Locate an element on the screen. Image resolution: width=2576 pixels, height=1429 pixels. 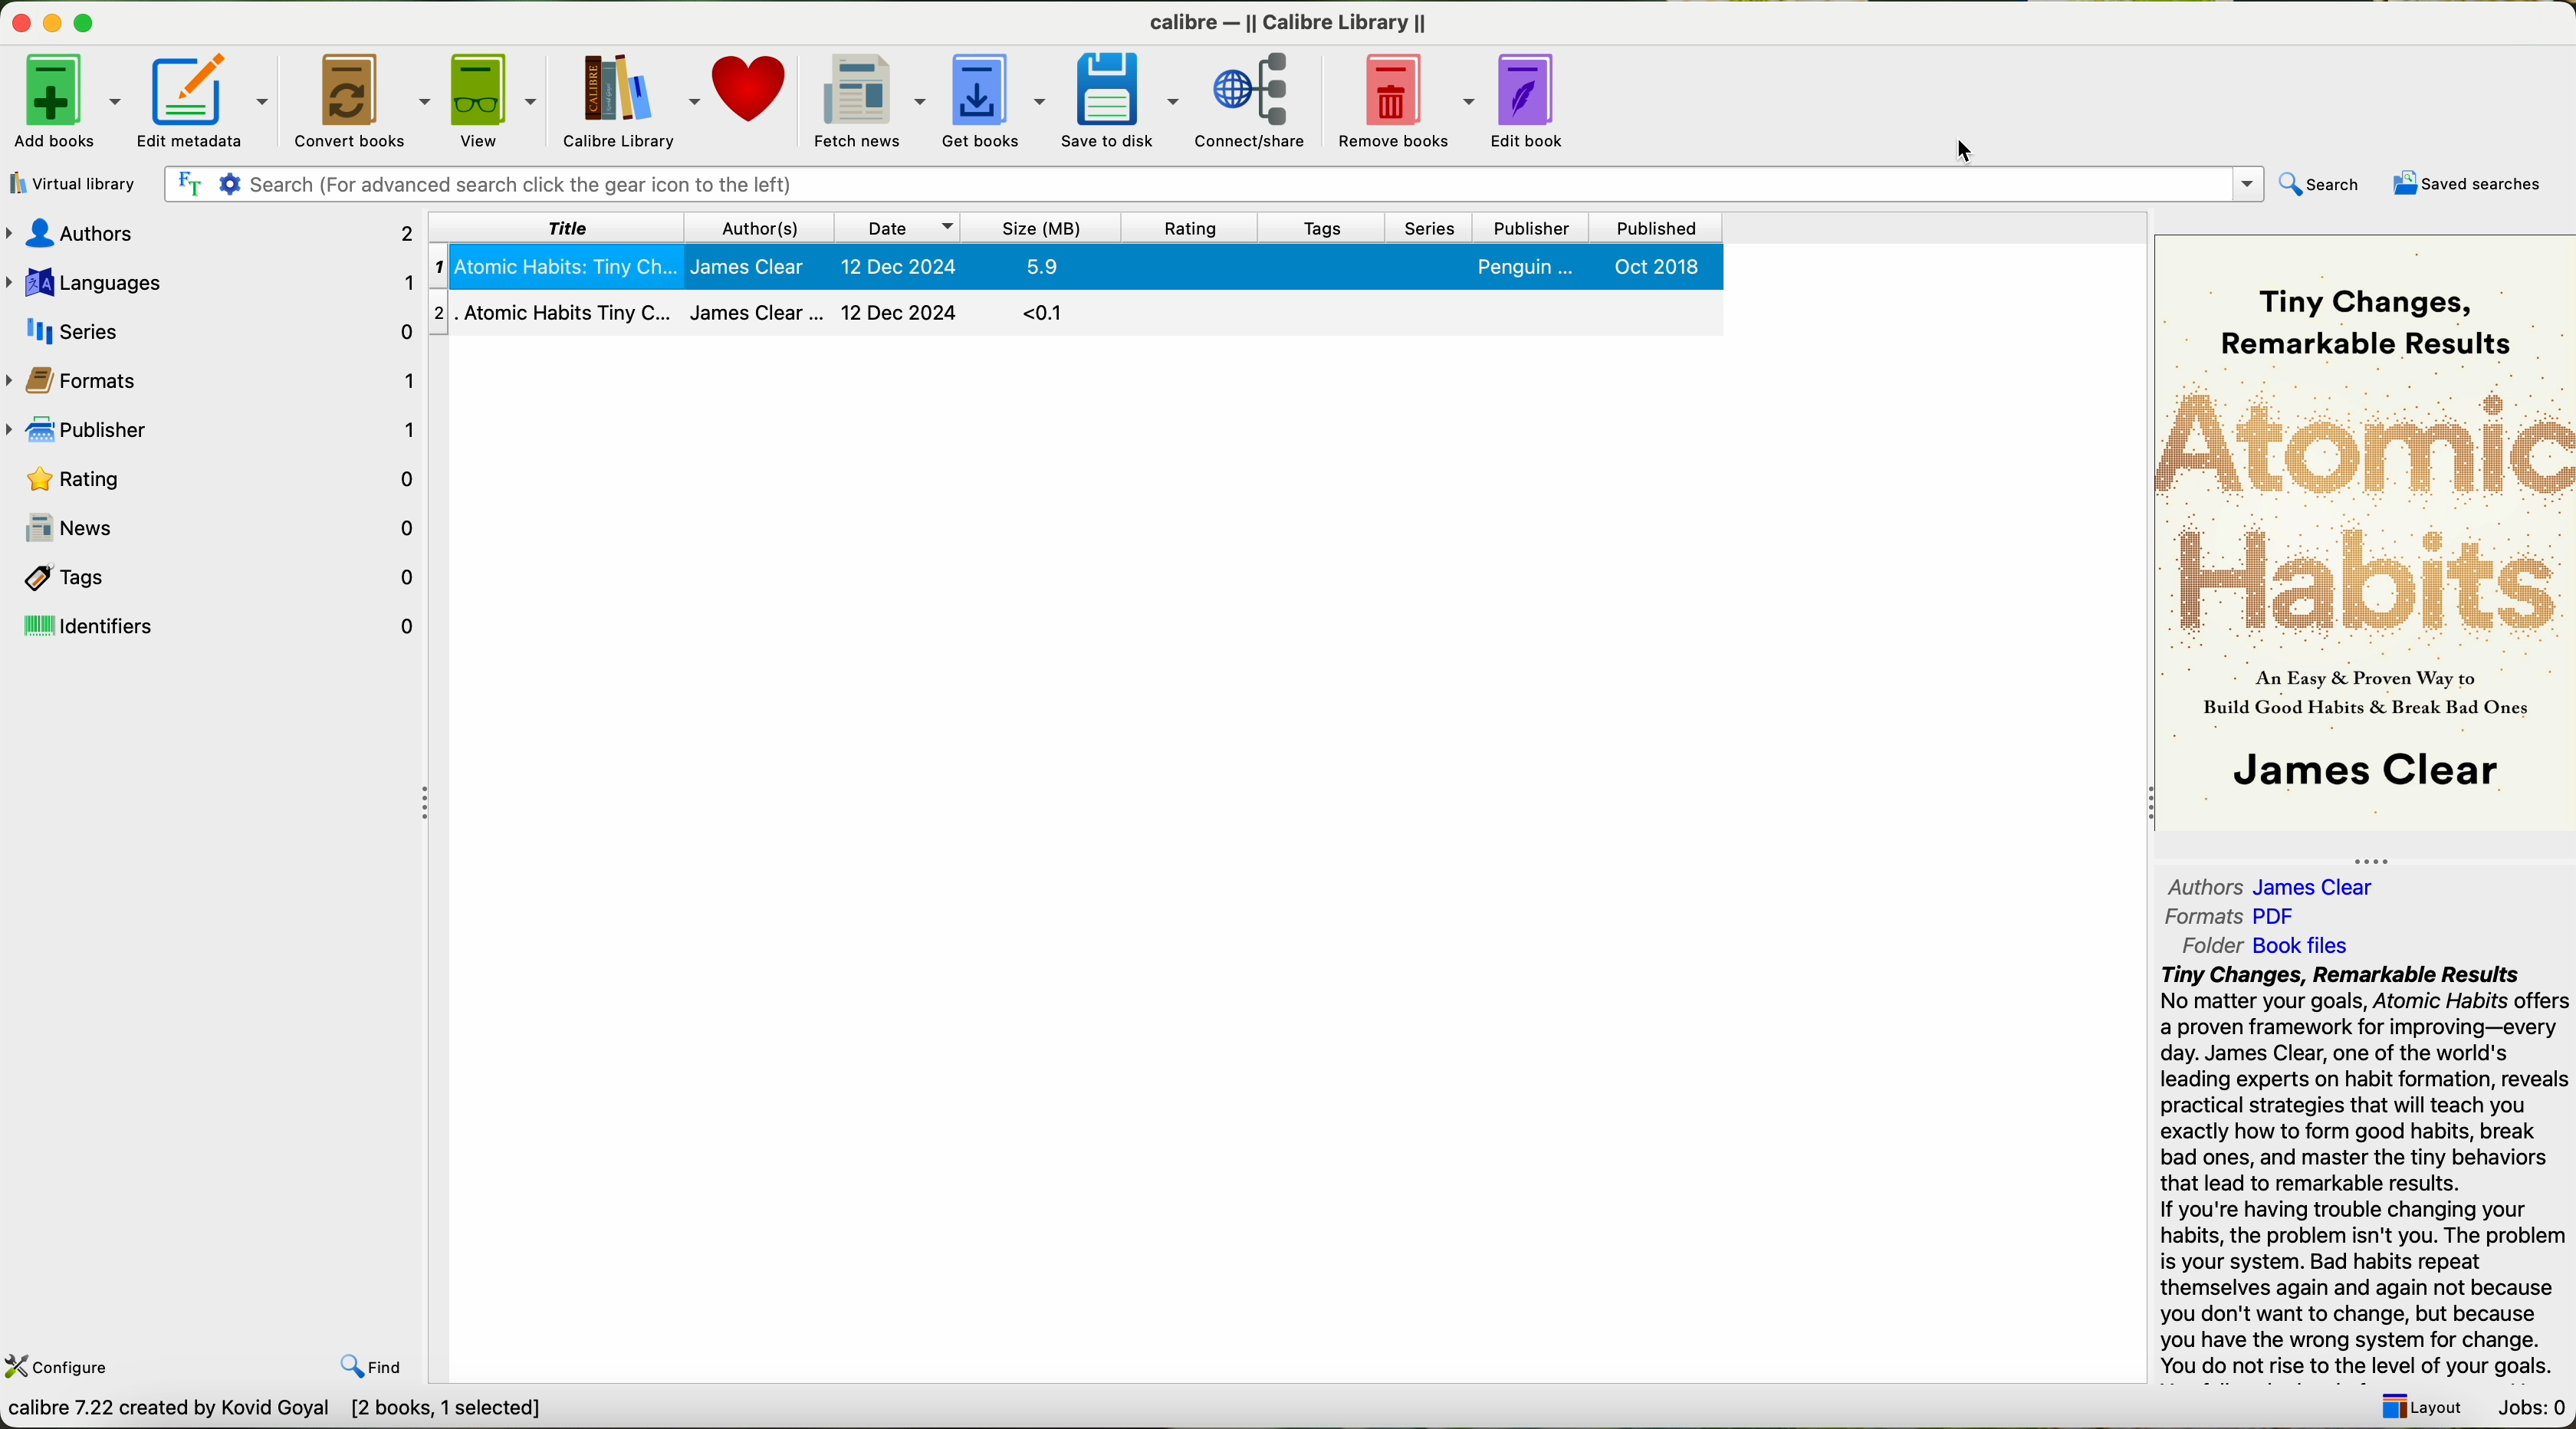
edit metadata is located at coordinates (203, 98).